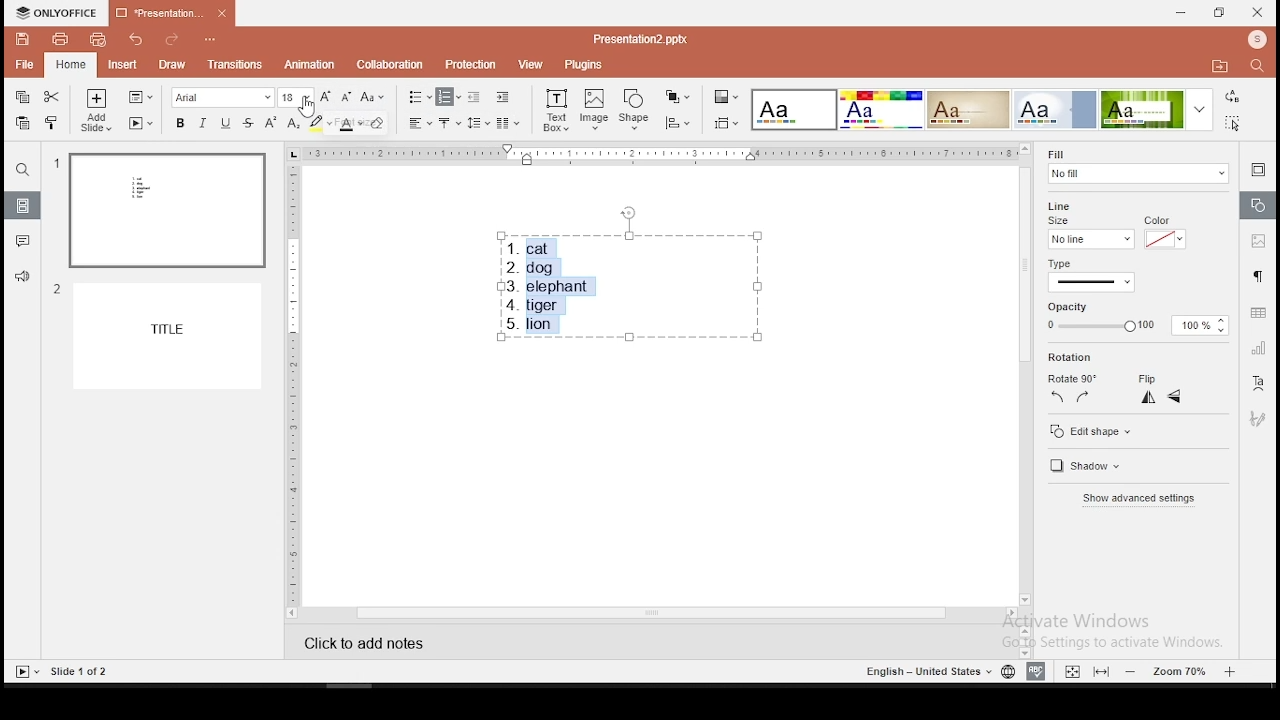  What do you see at coordinates (1259, 384) in the screenshot?
I see `text art tool` at bounding box center [1259, 384].